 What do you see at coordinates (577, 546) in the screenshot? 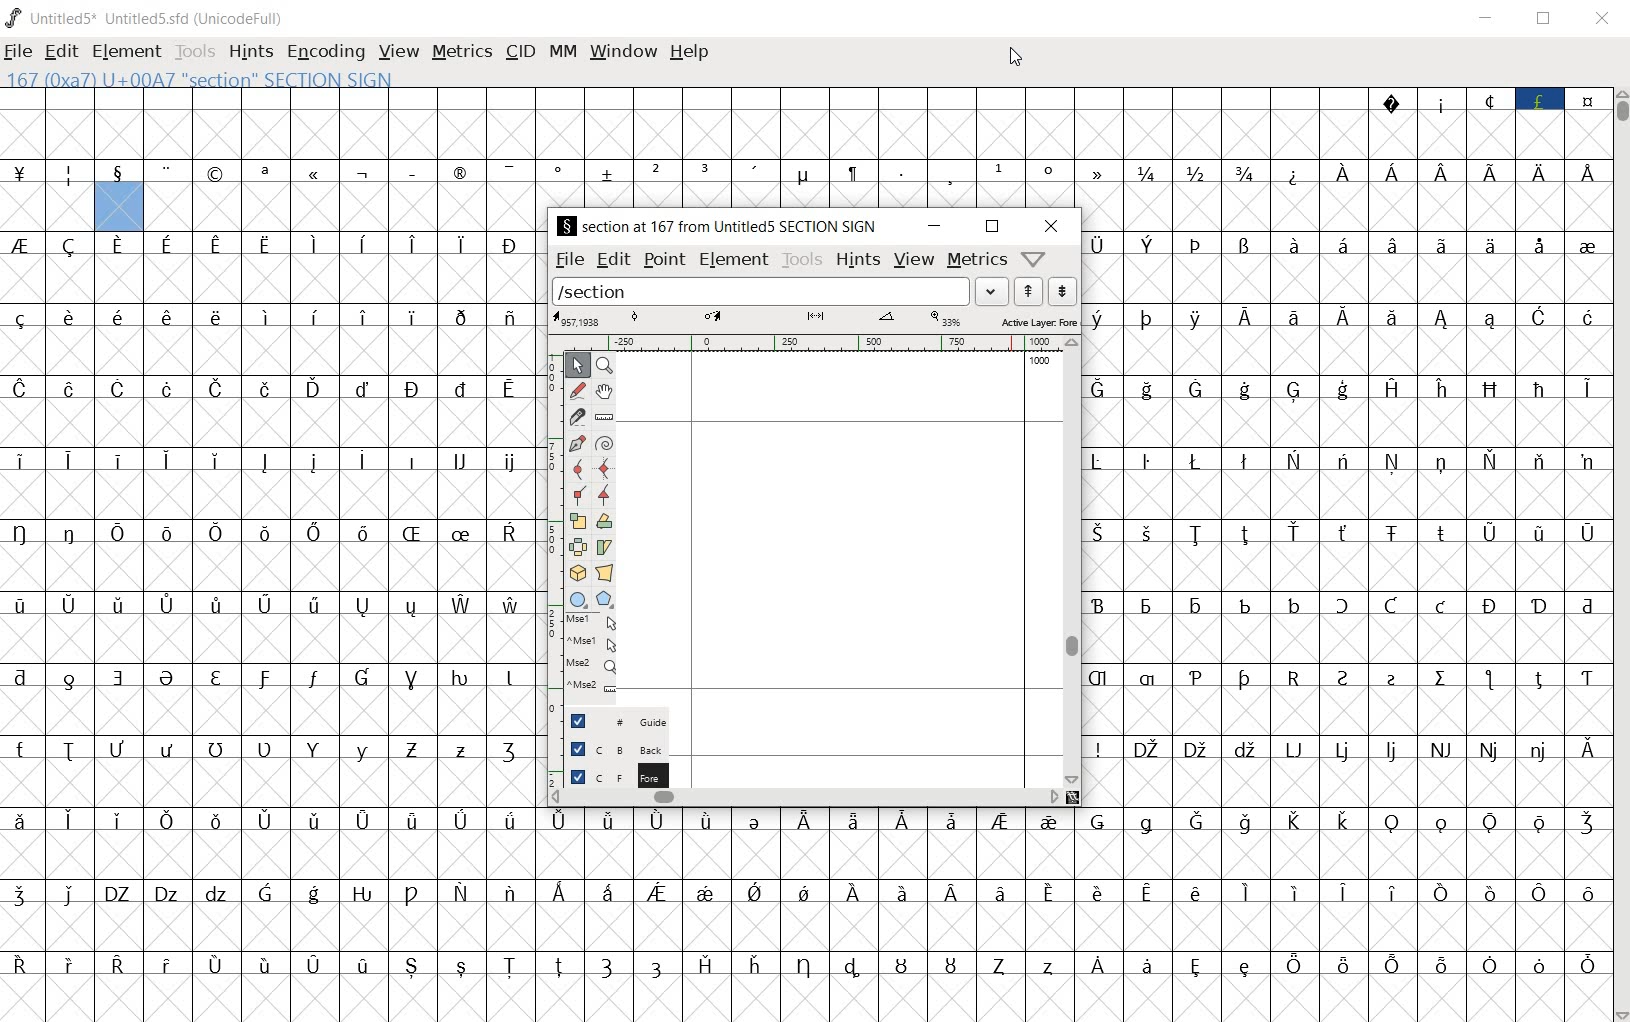
I see `flip the selection` at bounding box center [577, 546].